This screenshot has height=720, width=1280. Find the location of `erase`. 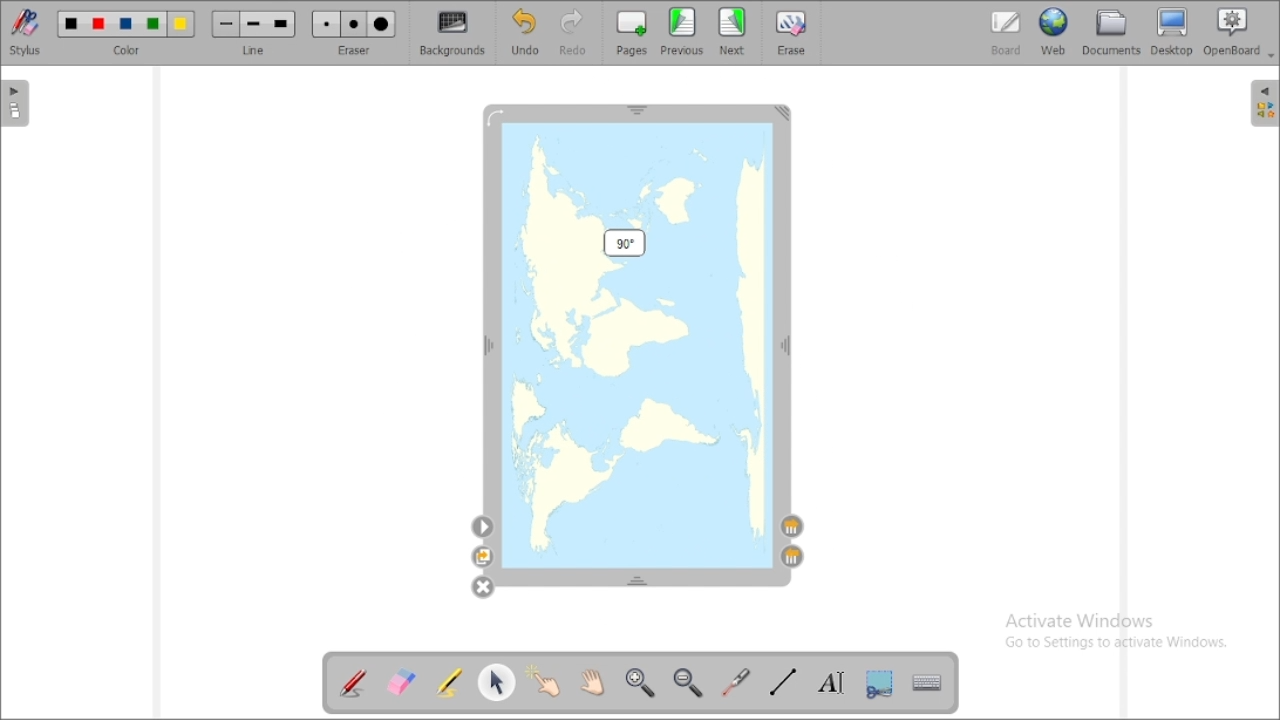

erase is located at coordinates (794, 32).